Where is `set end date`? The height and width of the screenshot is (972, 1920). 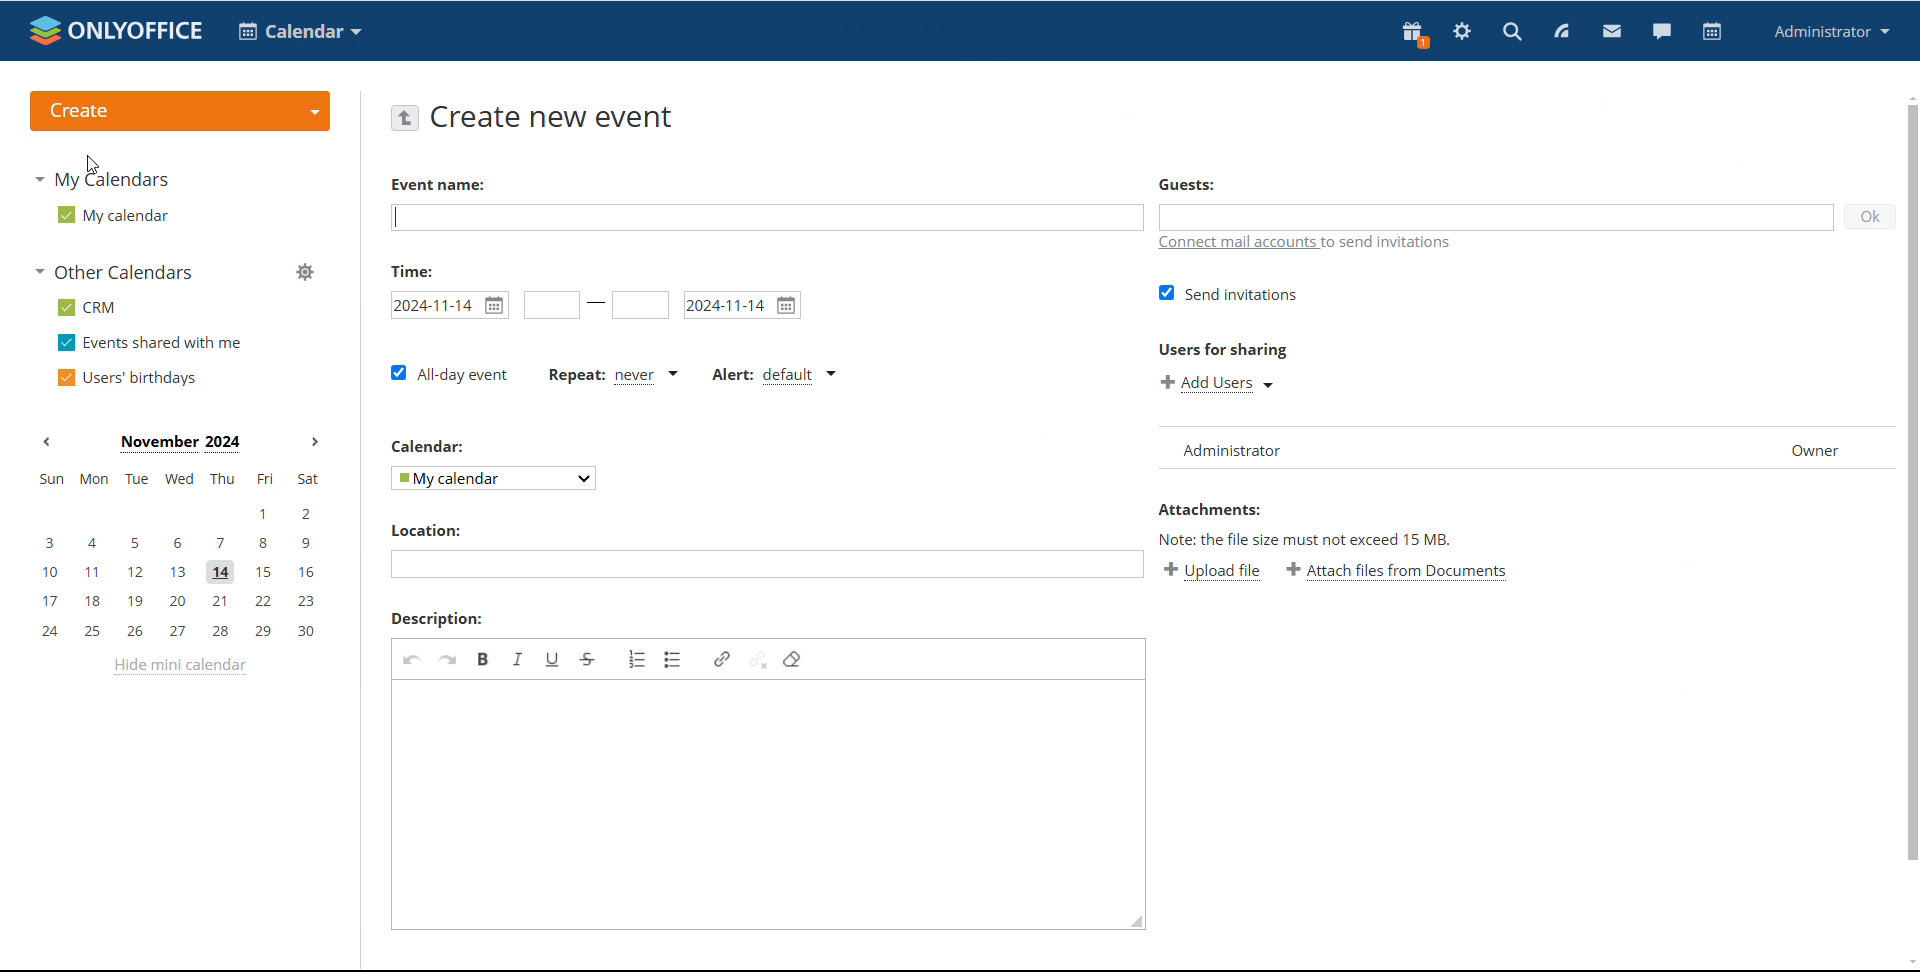 set end date is located at coordinates (743, 305).